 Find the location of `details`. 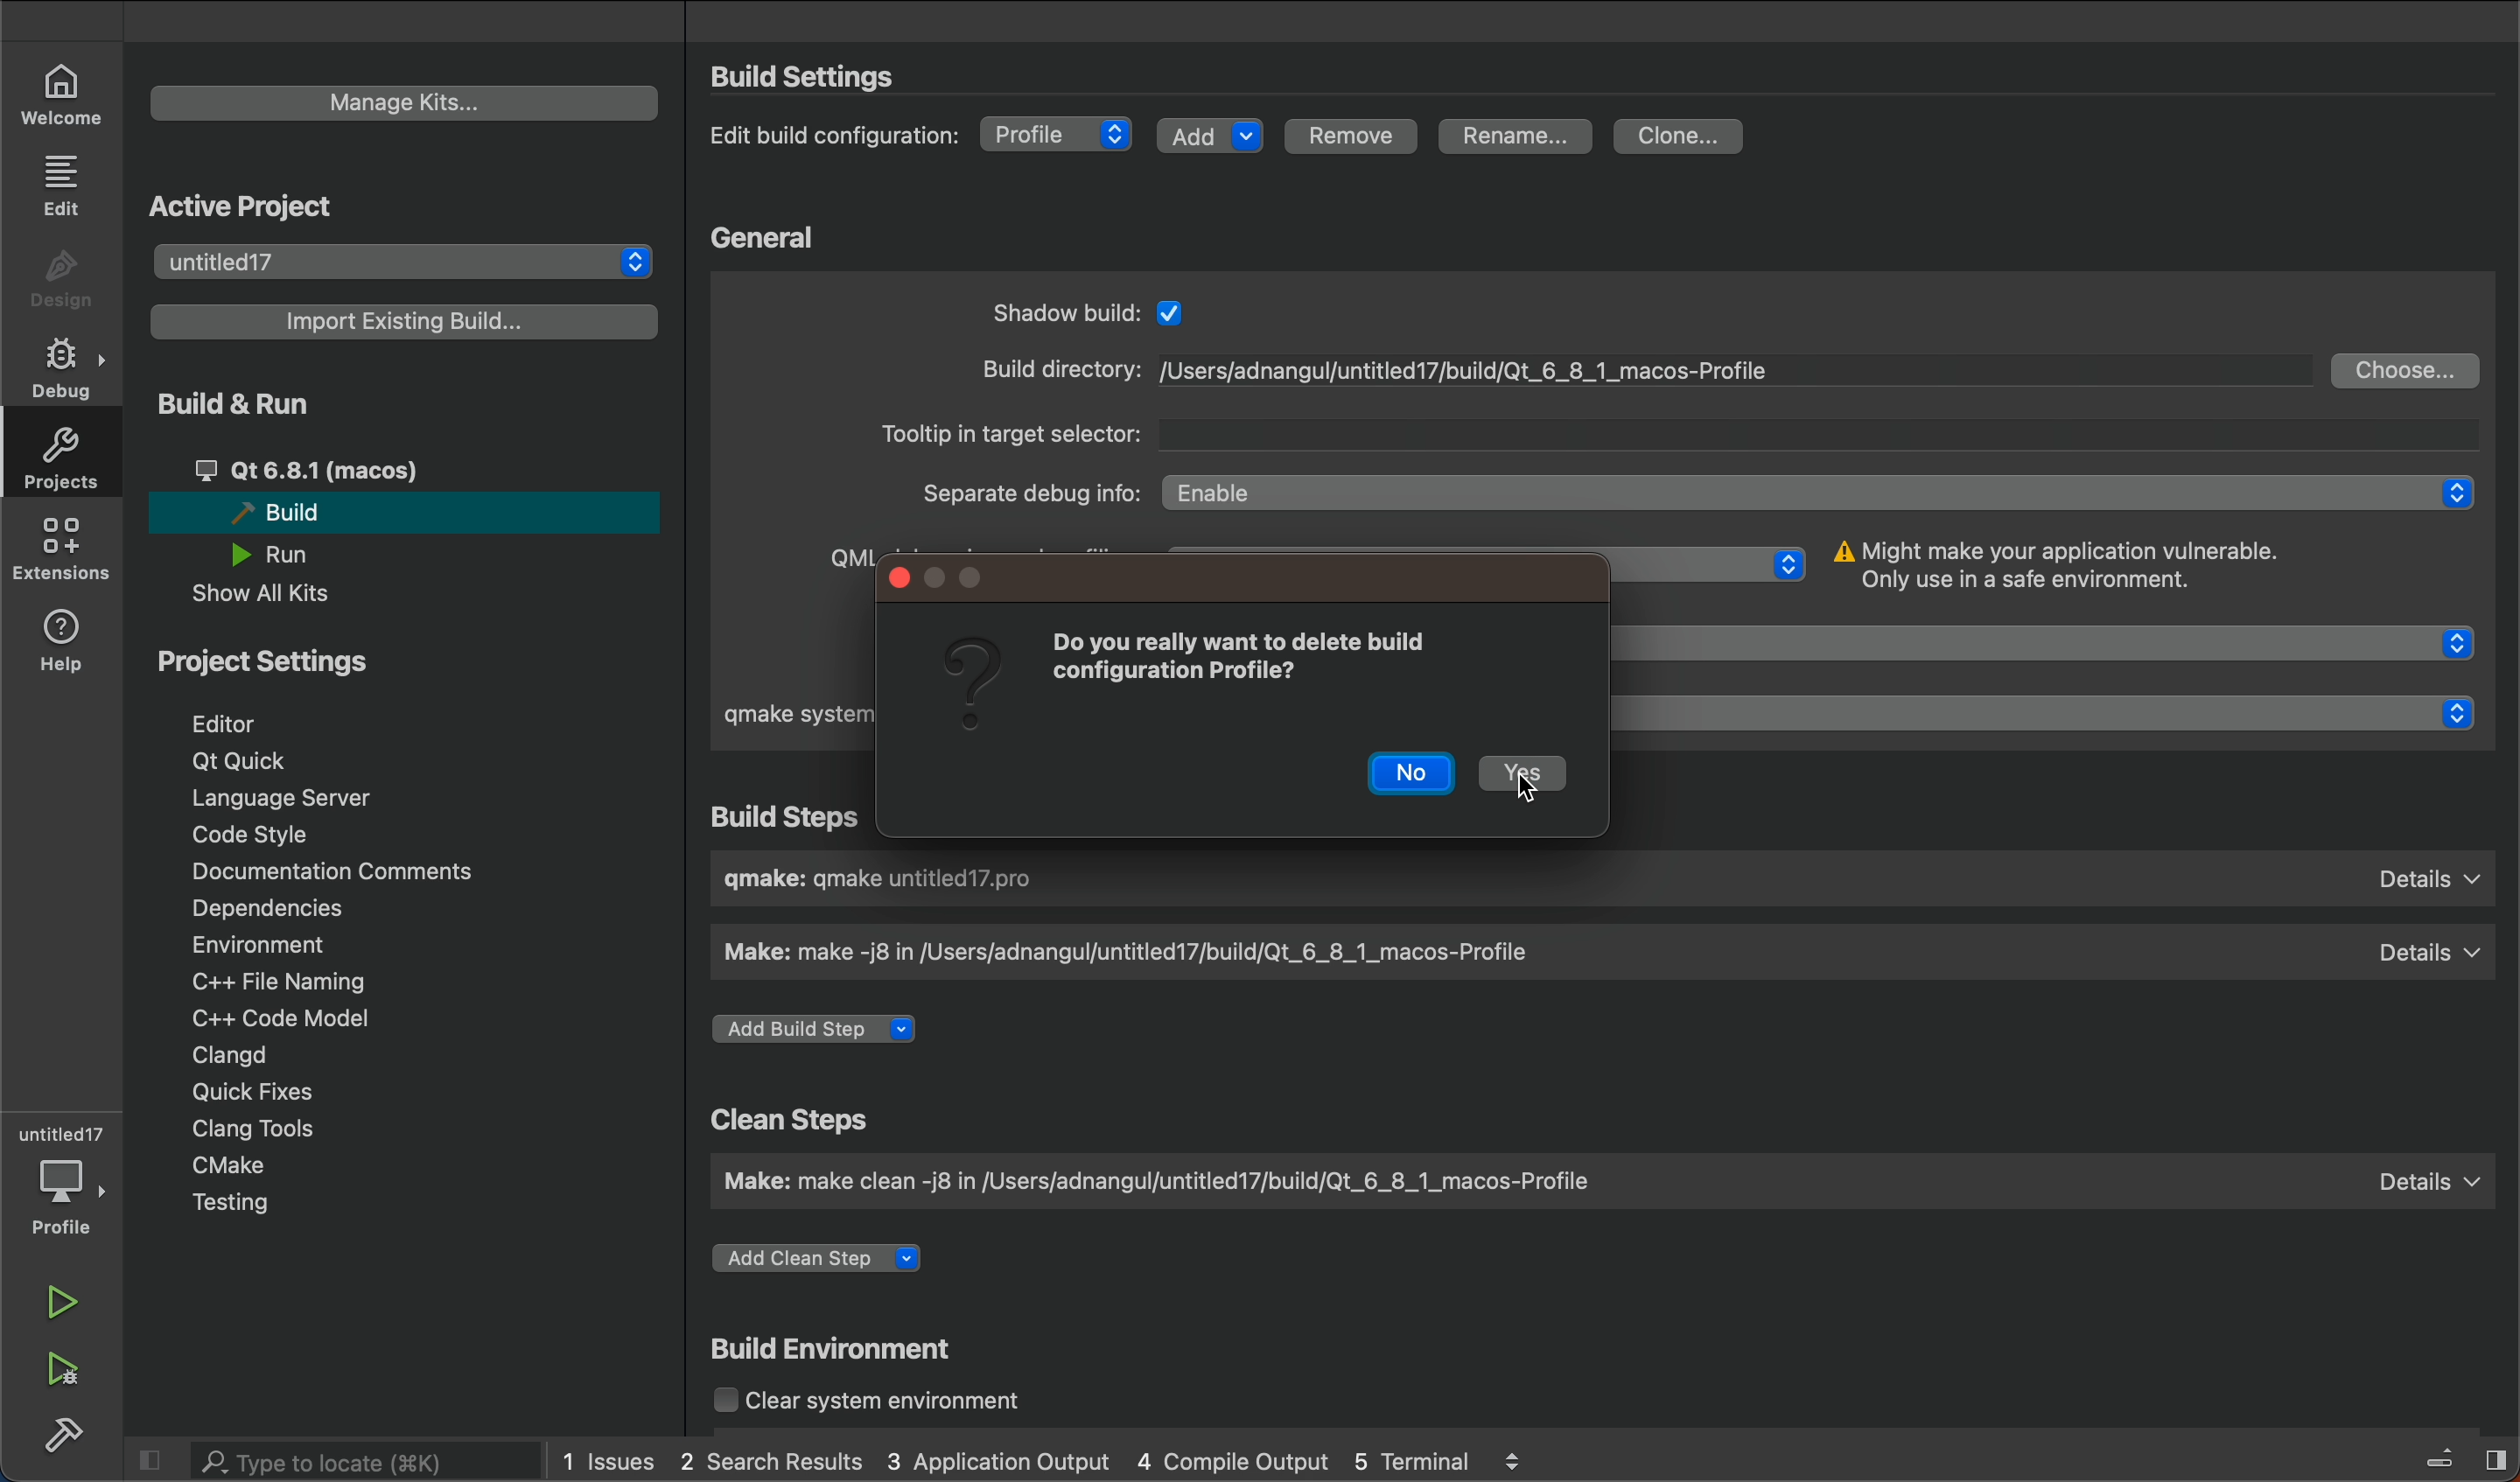

details is located at coordinates (2439, 1185).